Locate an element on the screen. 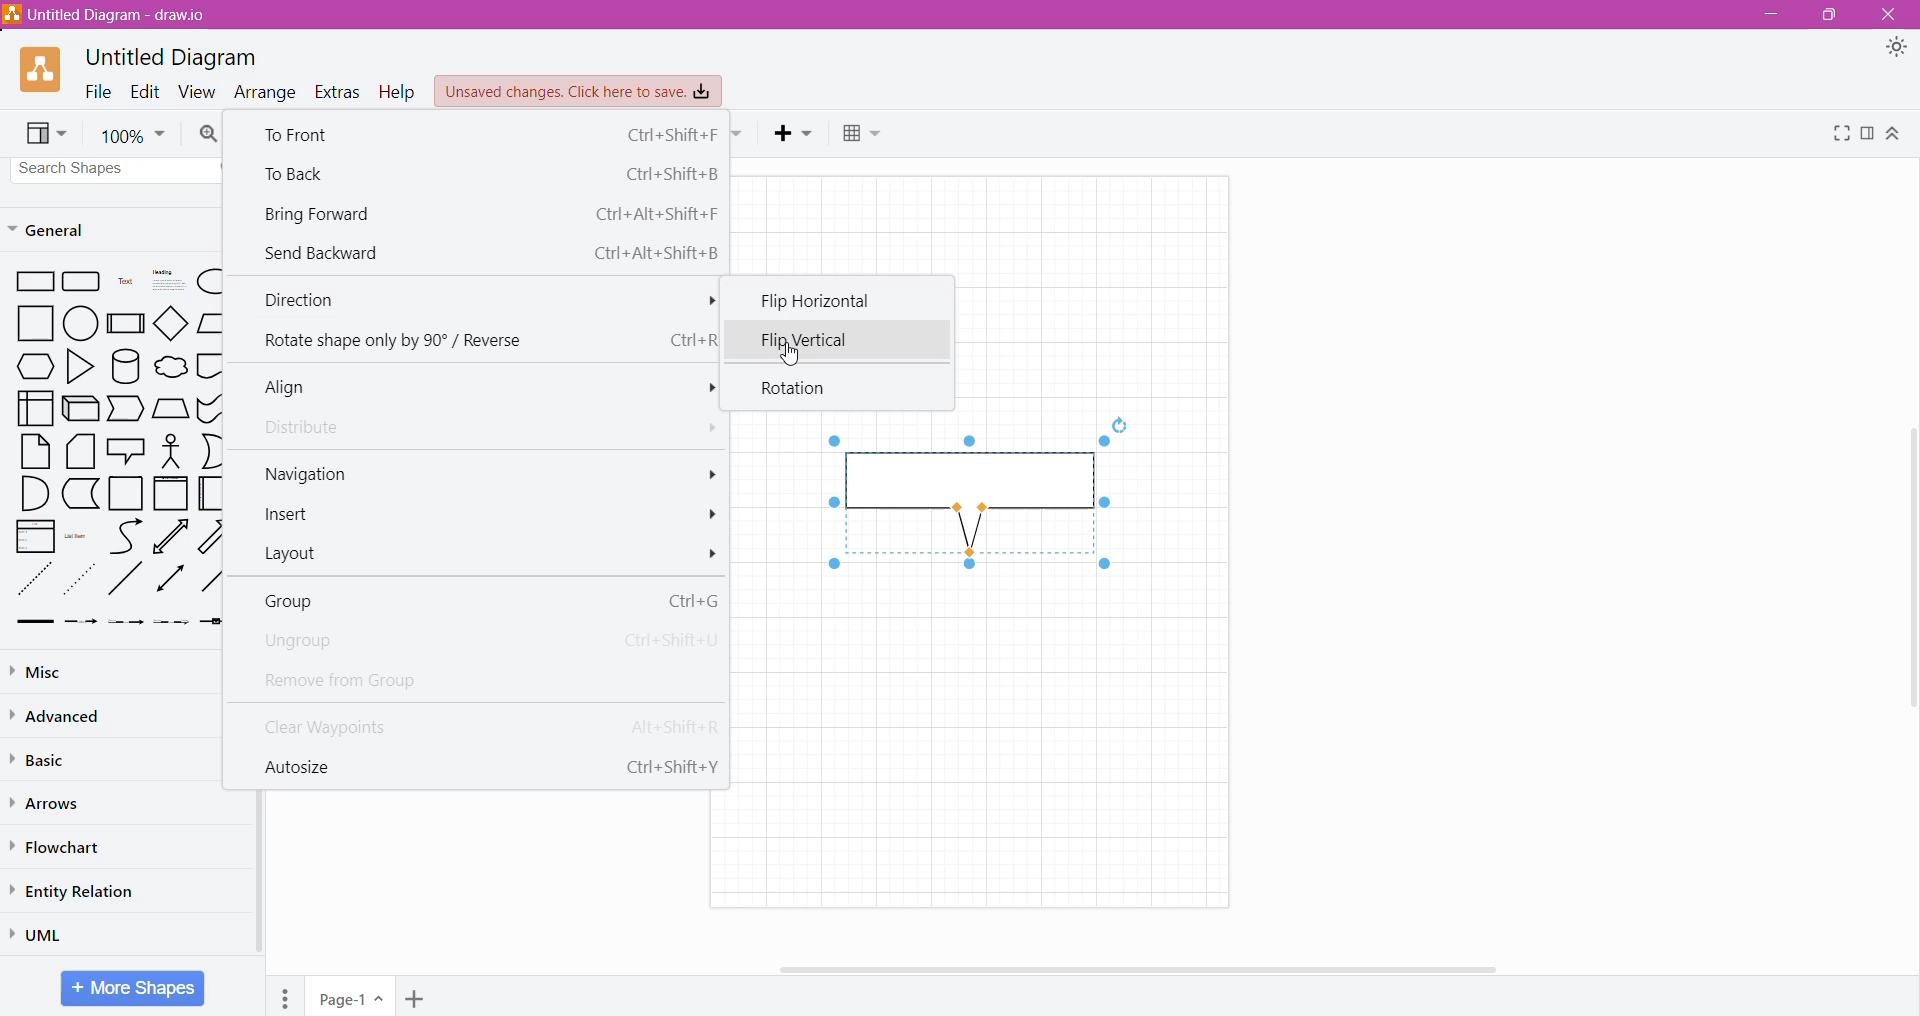 This screenshot has width=1920, height=1016. Appearance is located at coordinates (1896, 49).